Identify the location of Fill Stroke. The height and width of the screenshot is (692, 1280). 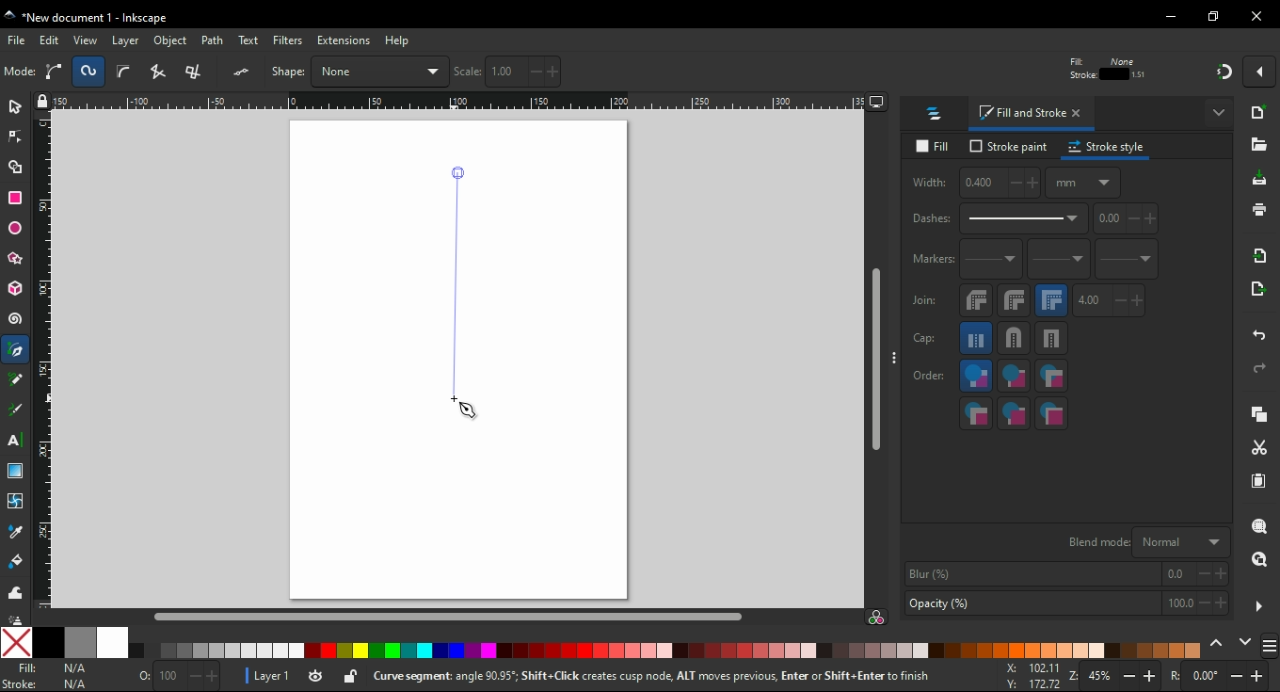
(19, 676).